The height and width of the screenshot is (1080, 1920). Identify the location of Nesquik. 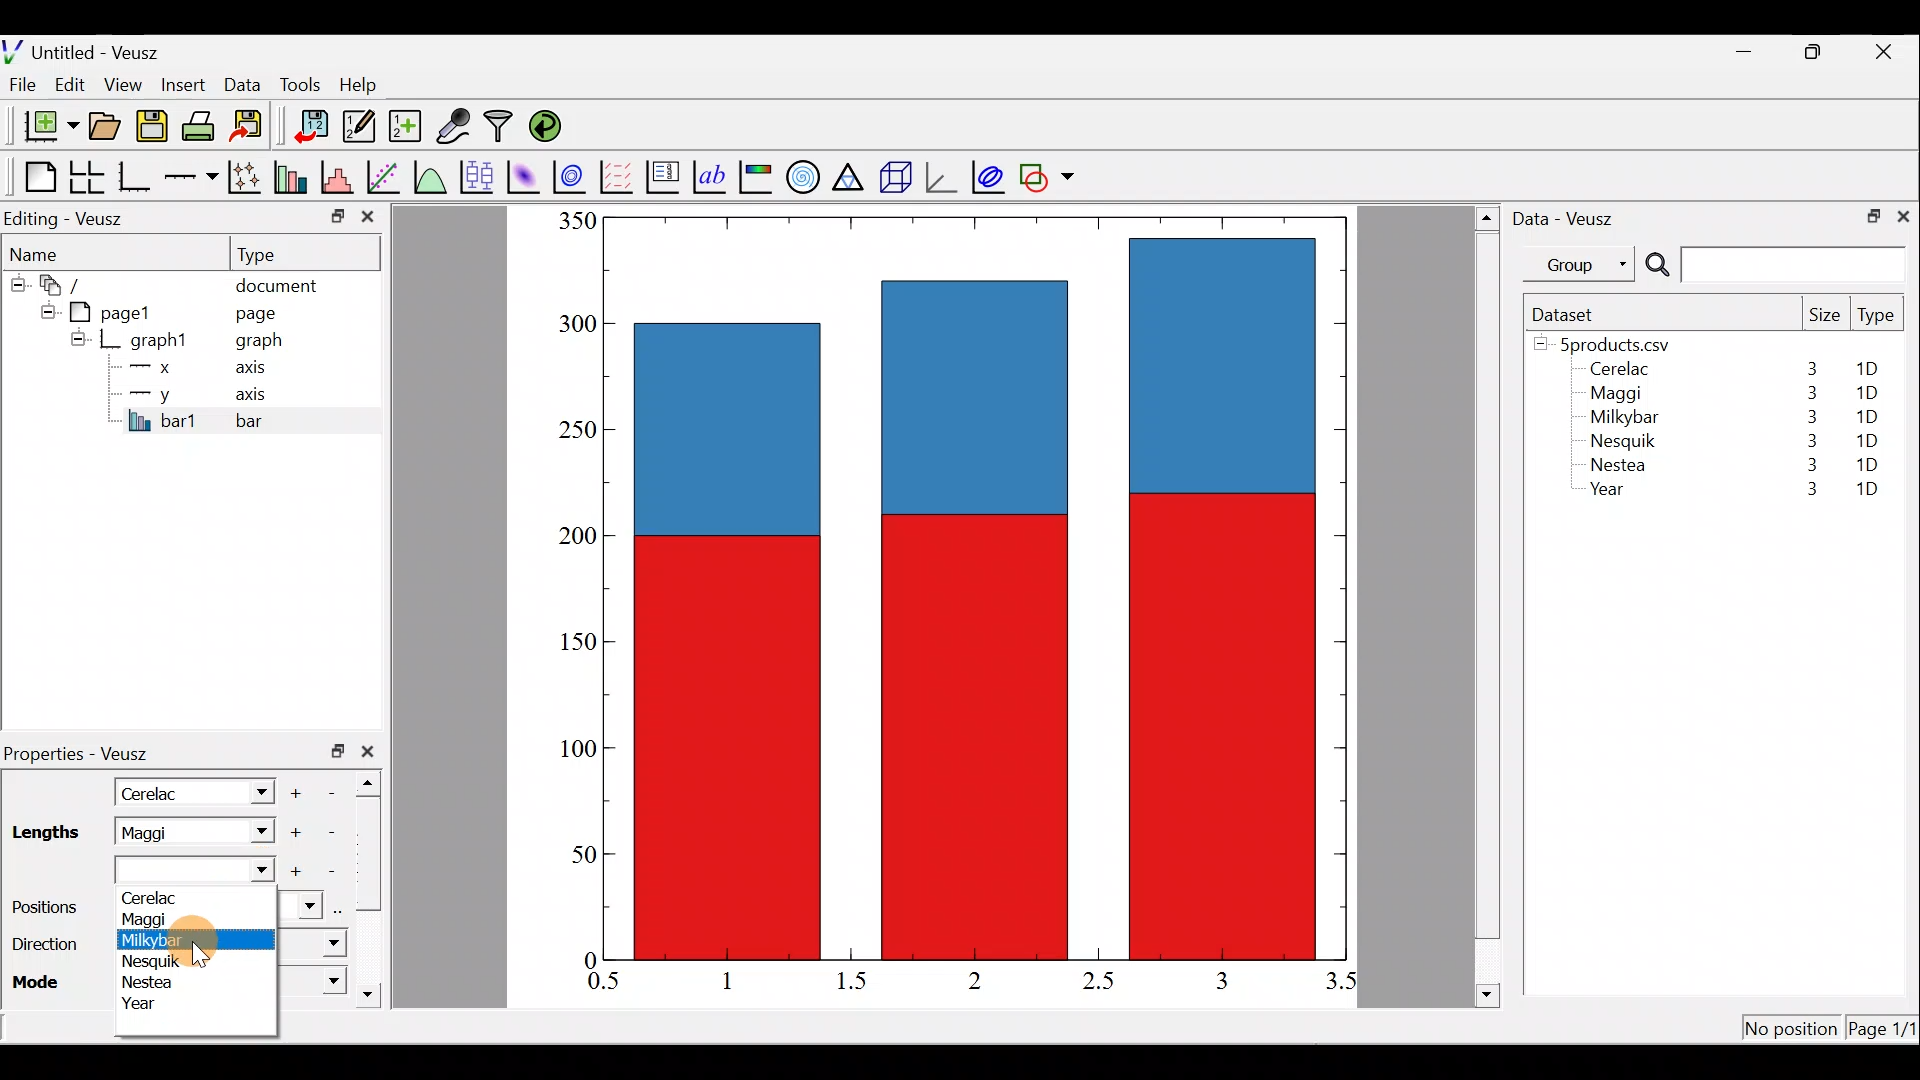
(1620, 441).